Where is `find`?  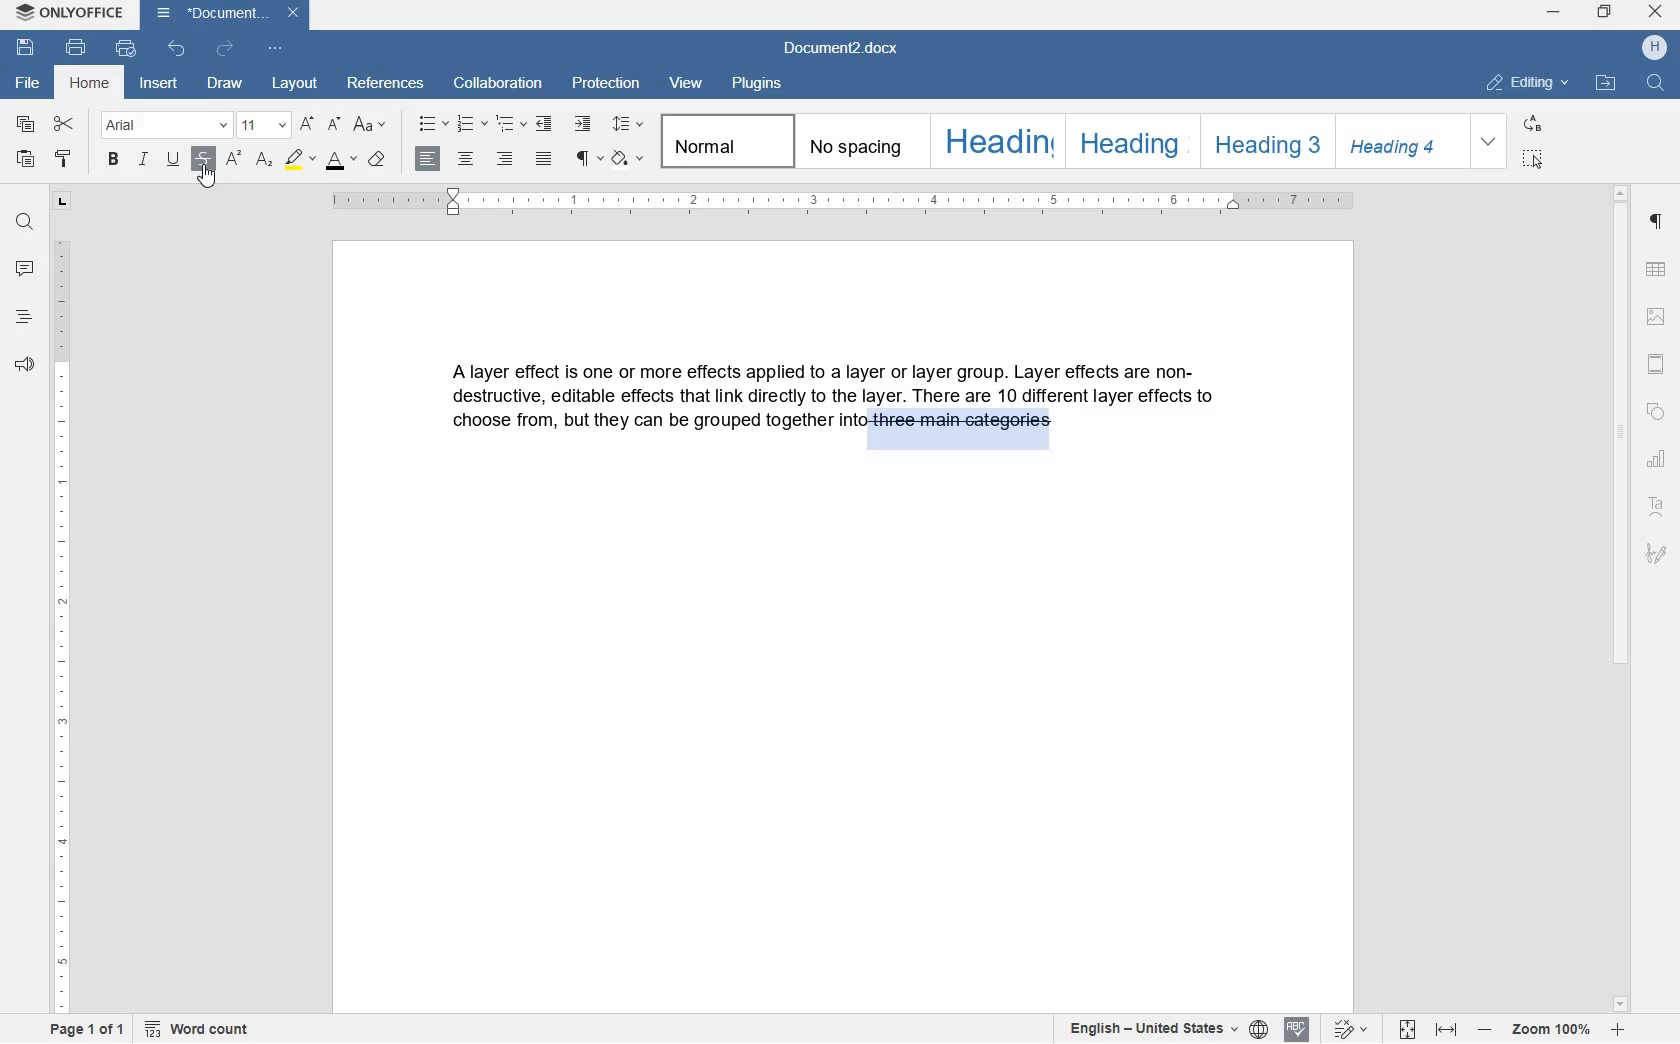 find is located at coordinates (1654, 83).